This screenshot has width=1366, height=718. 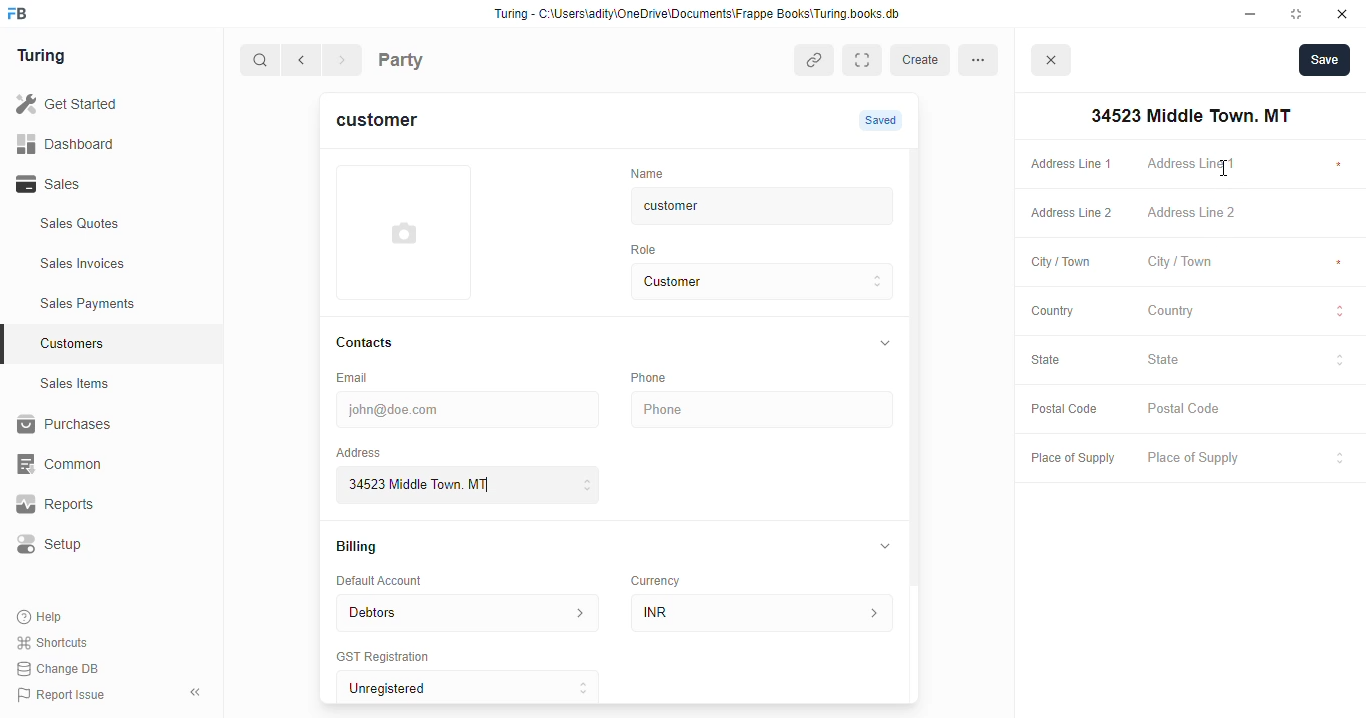 I want to click on Contacts, so click(x=384, y=343).